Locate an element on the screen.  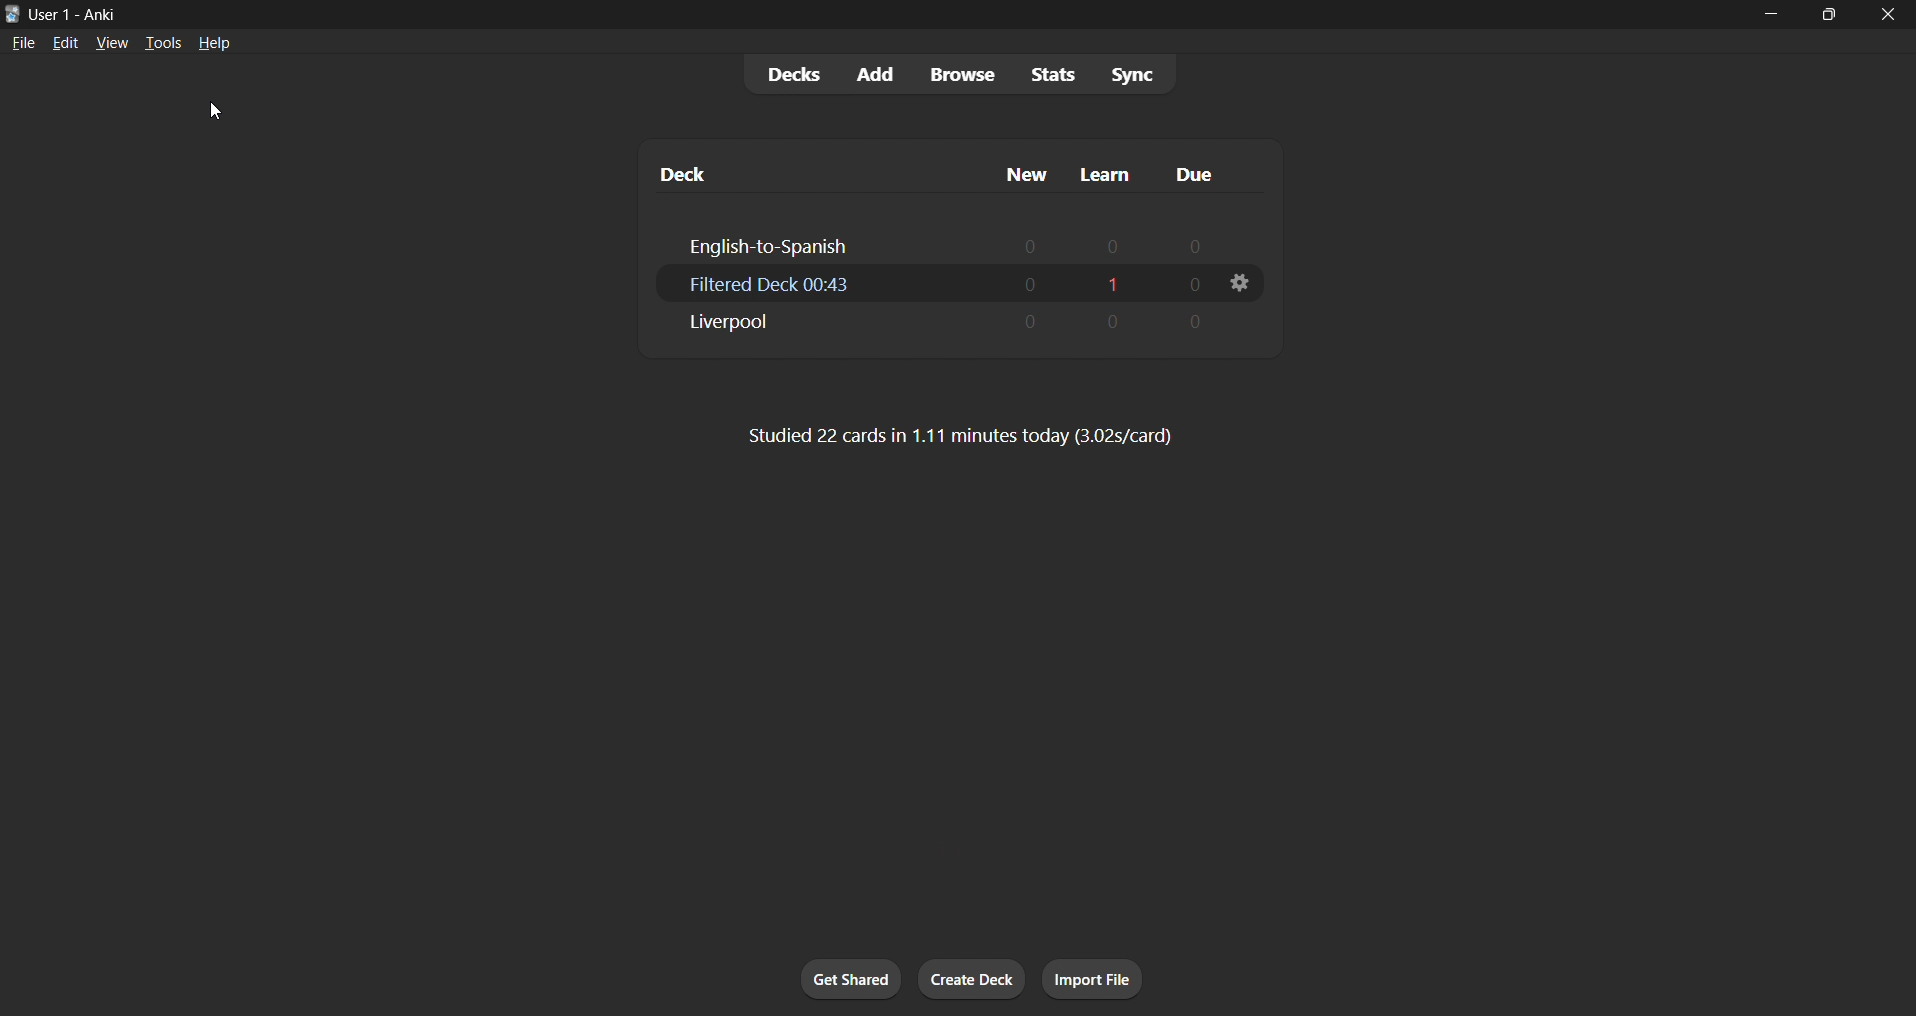
0 is located at coordinates (1027, 242).